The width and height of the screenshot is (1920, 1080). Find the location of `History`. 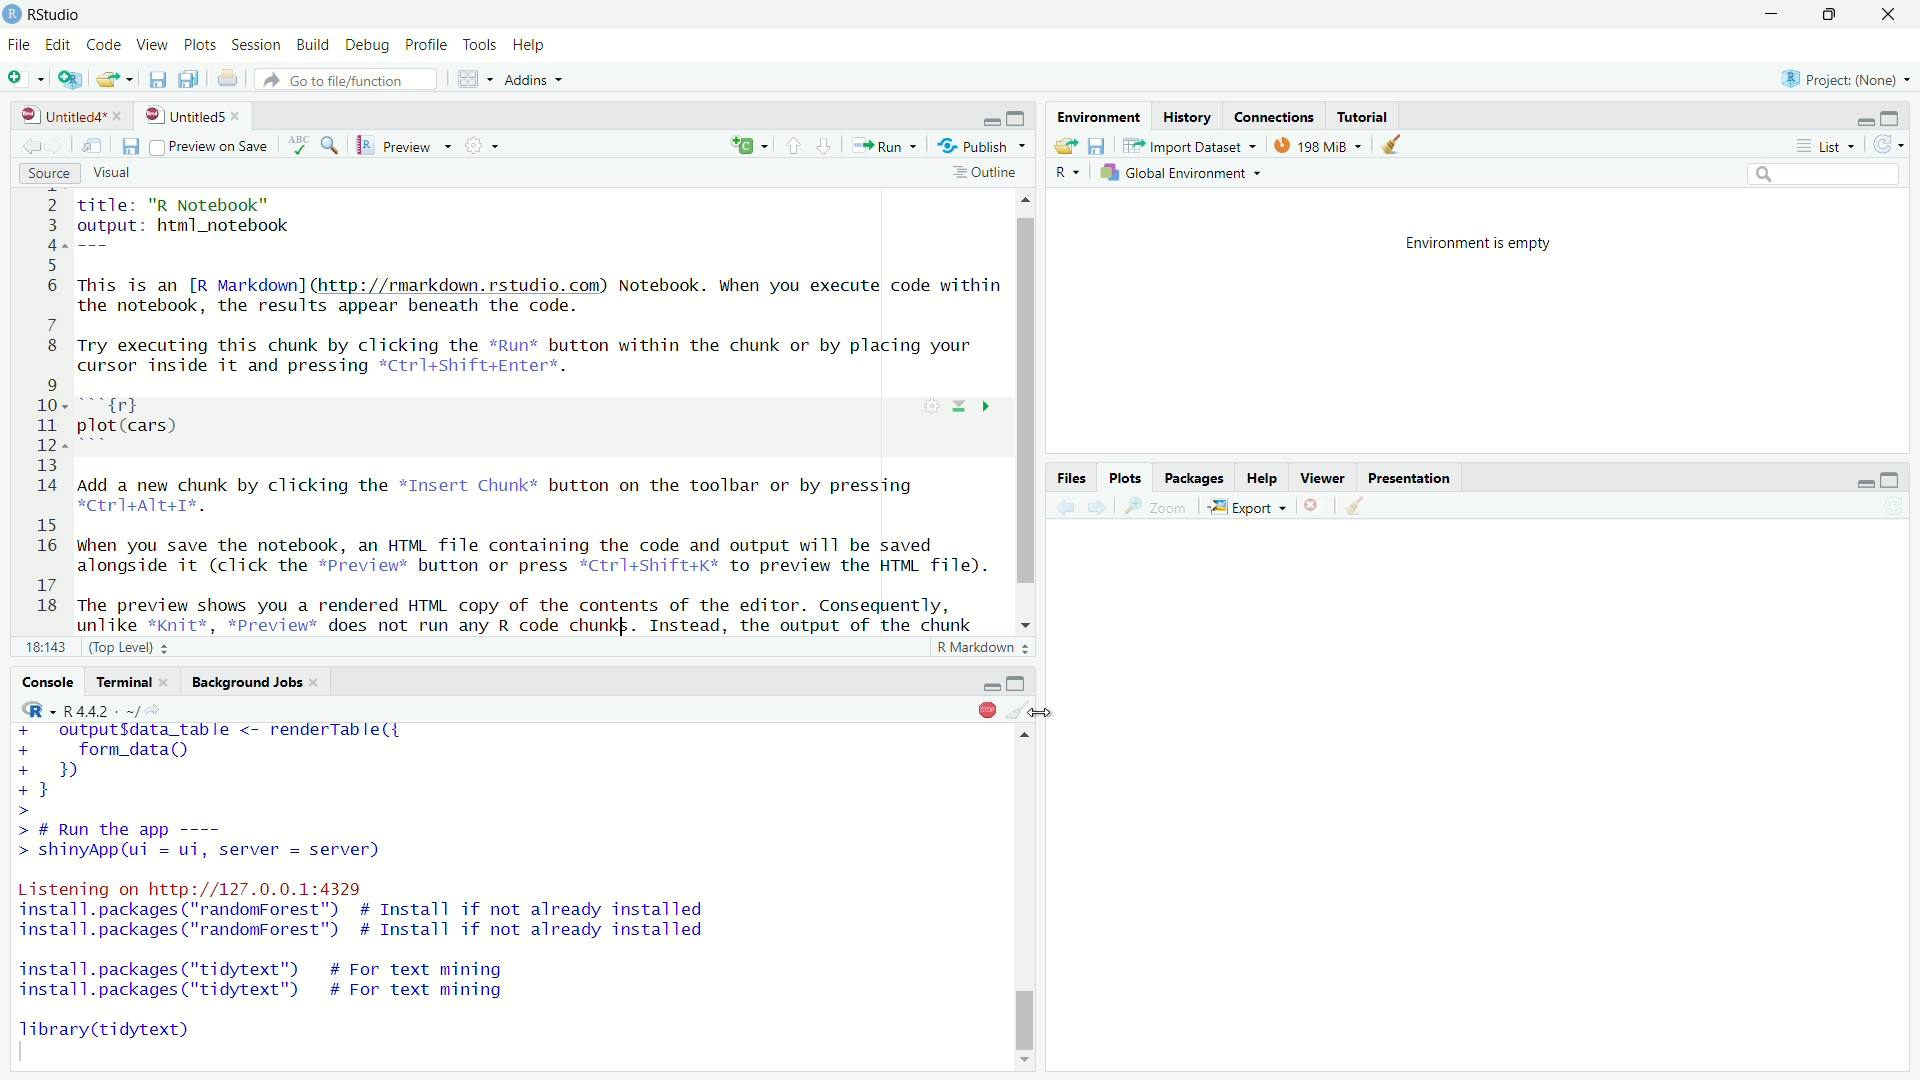

History is located at coordinates (1185, 116).